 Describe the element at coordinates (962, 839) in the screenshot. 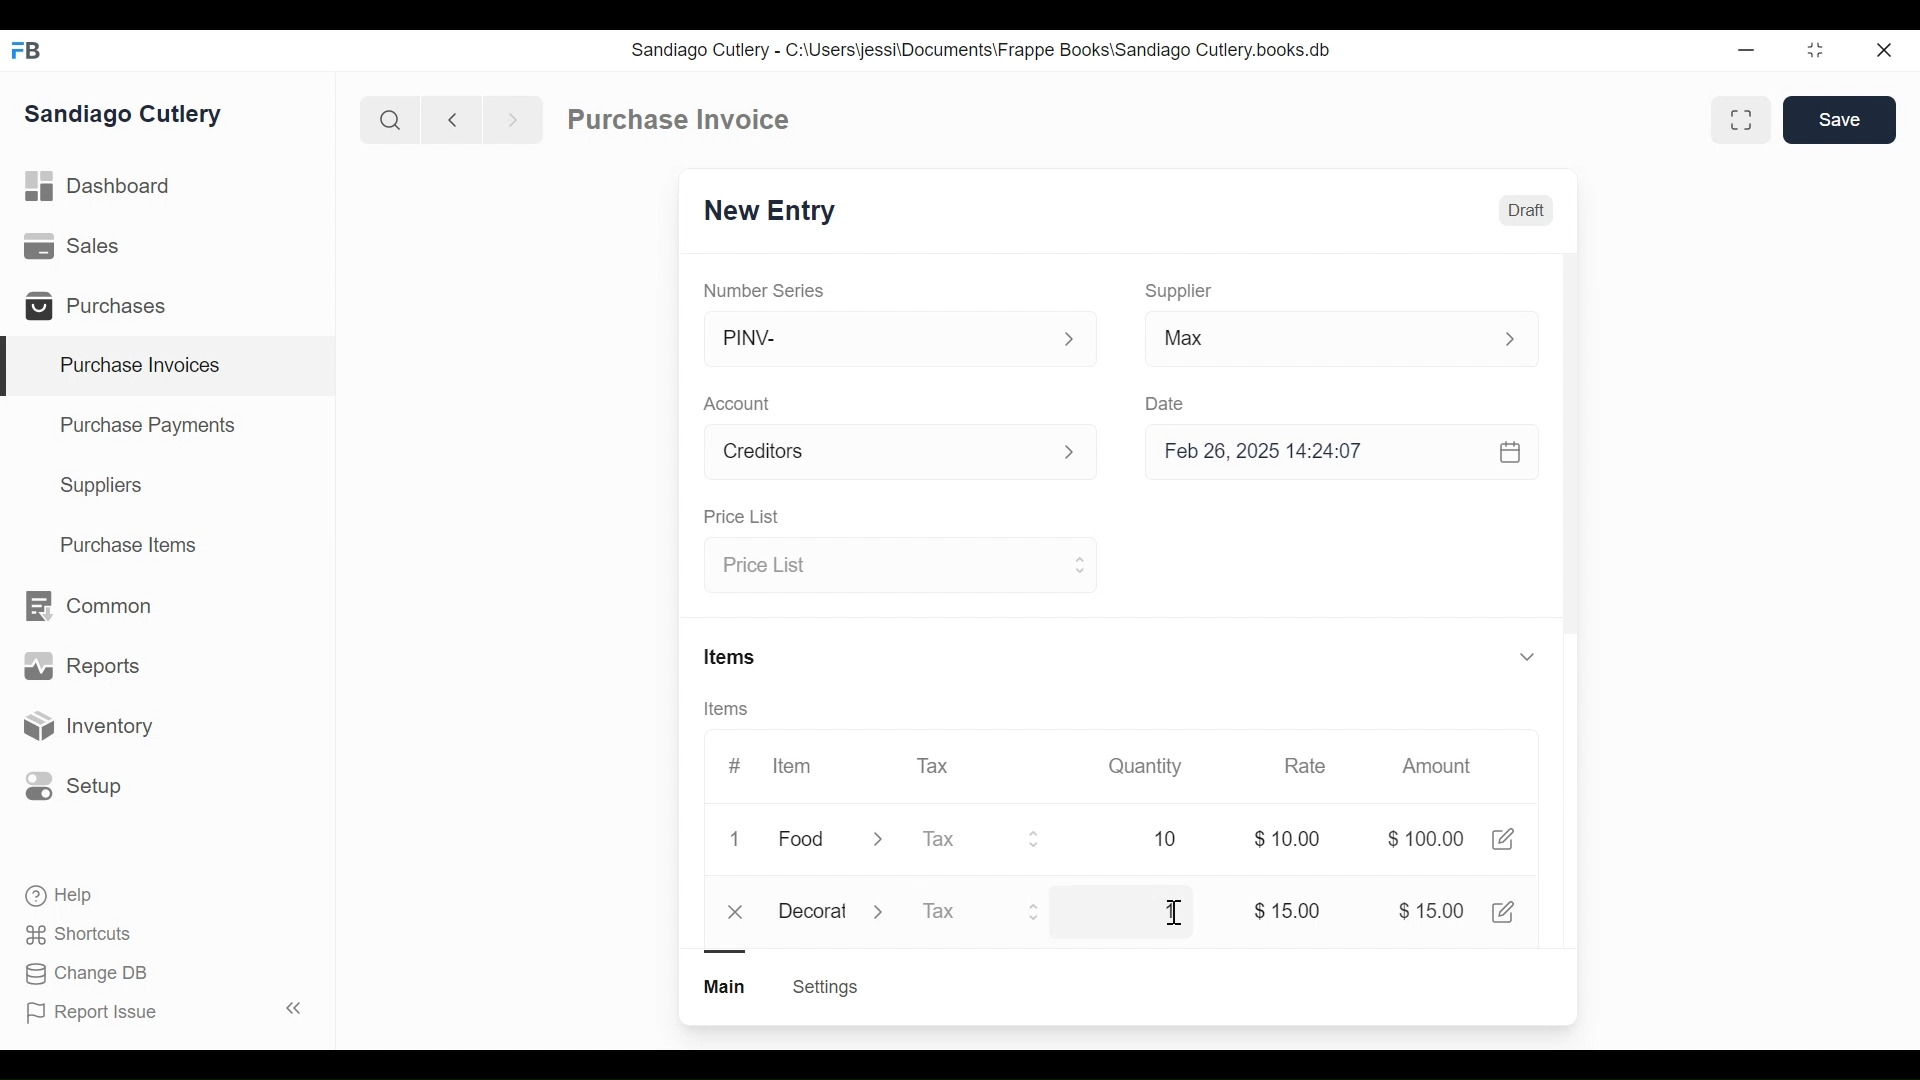

I see `Tax` at that location.